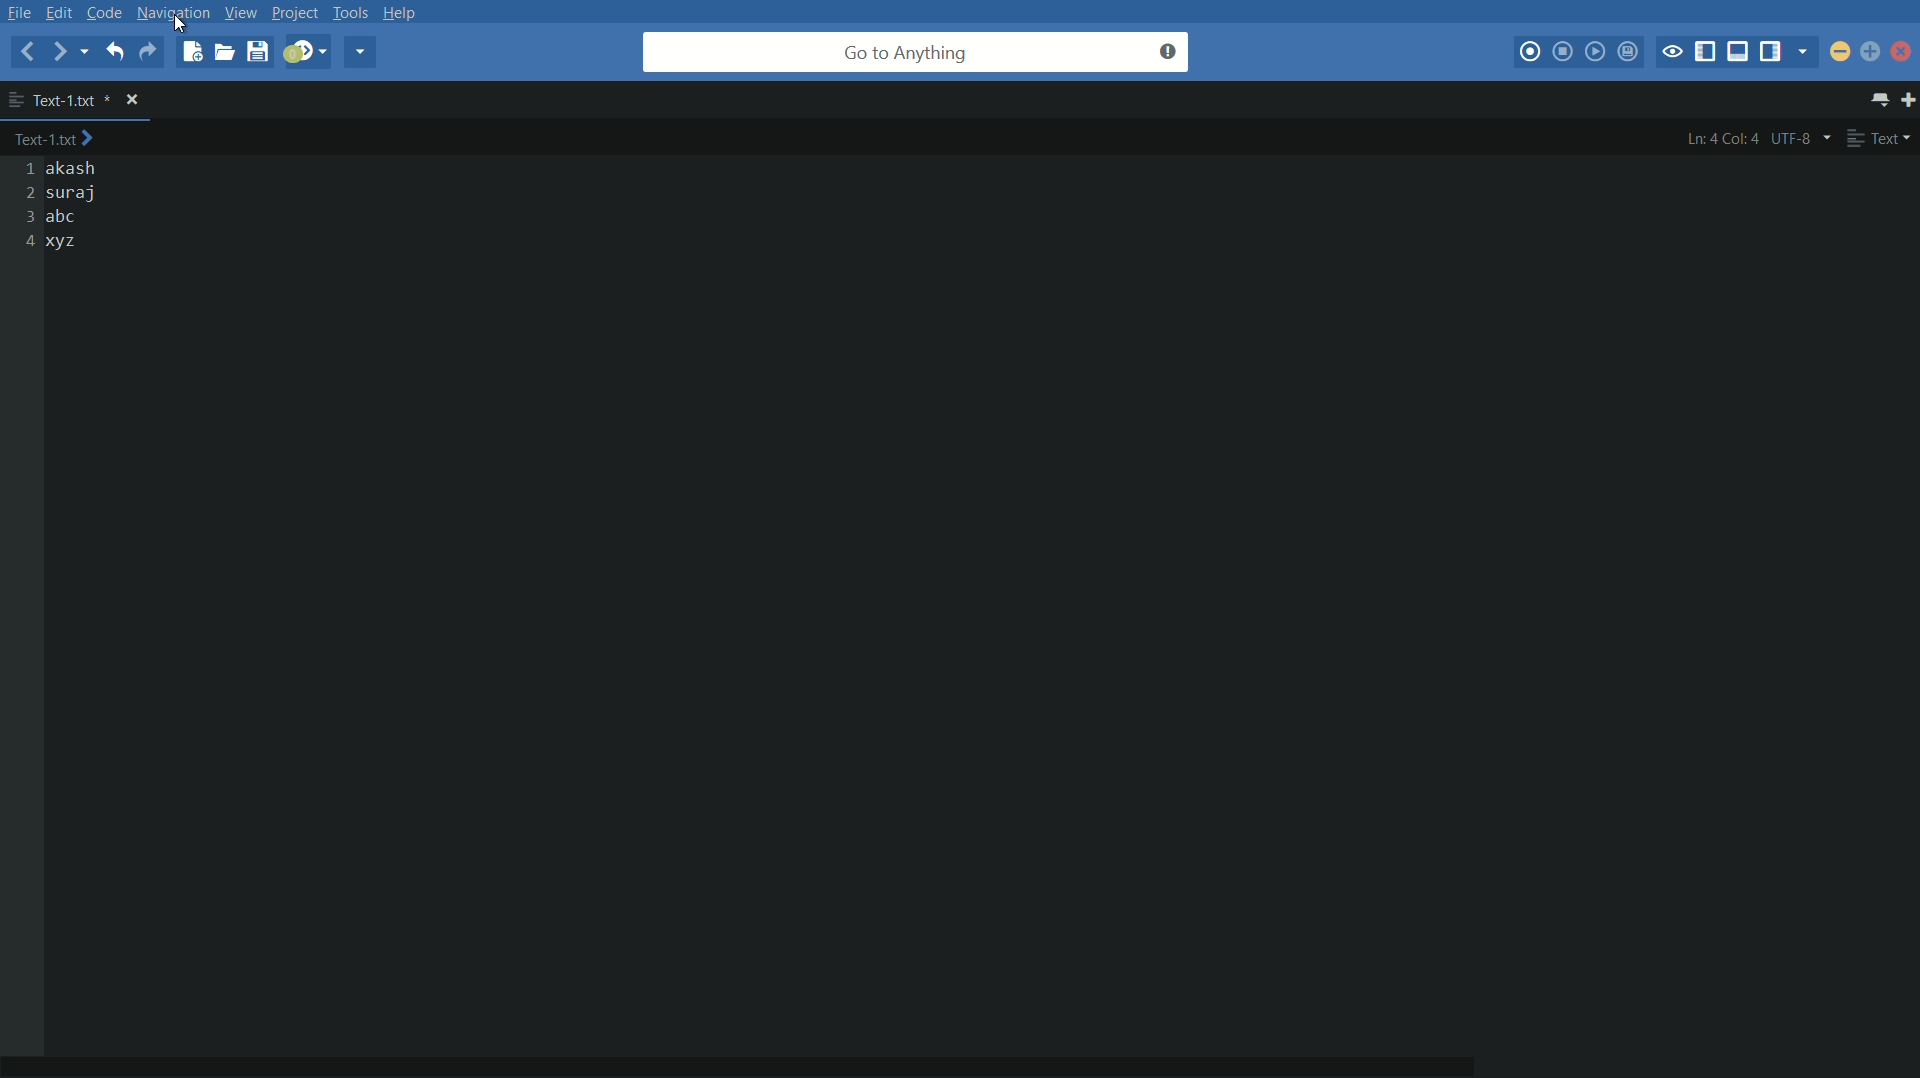  I want to click on close file, so click(135, 100).